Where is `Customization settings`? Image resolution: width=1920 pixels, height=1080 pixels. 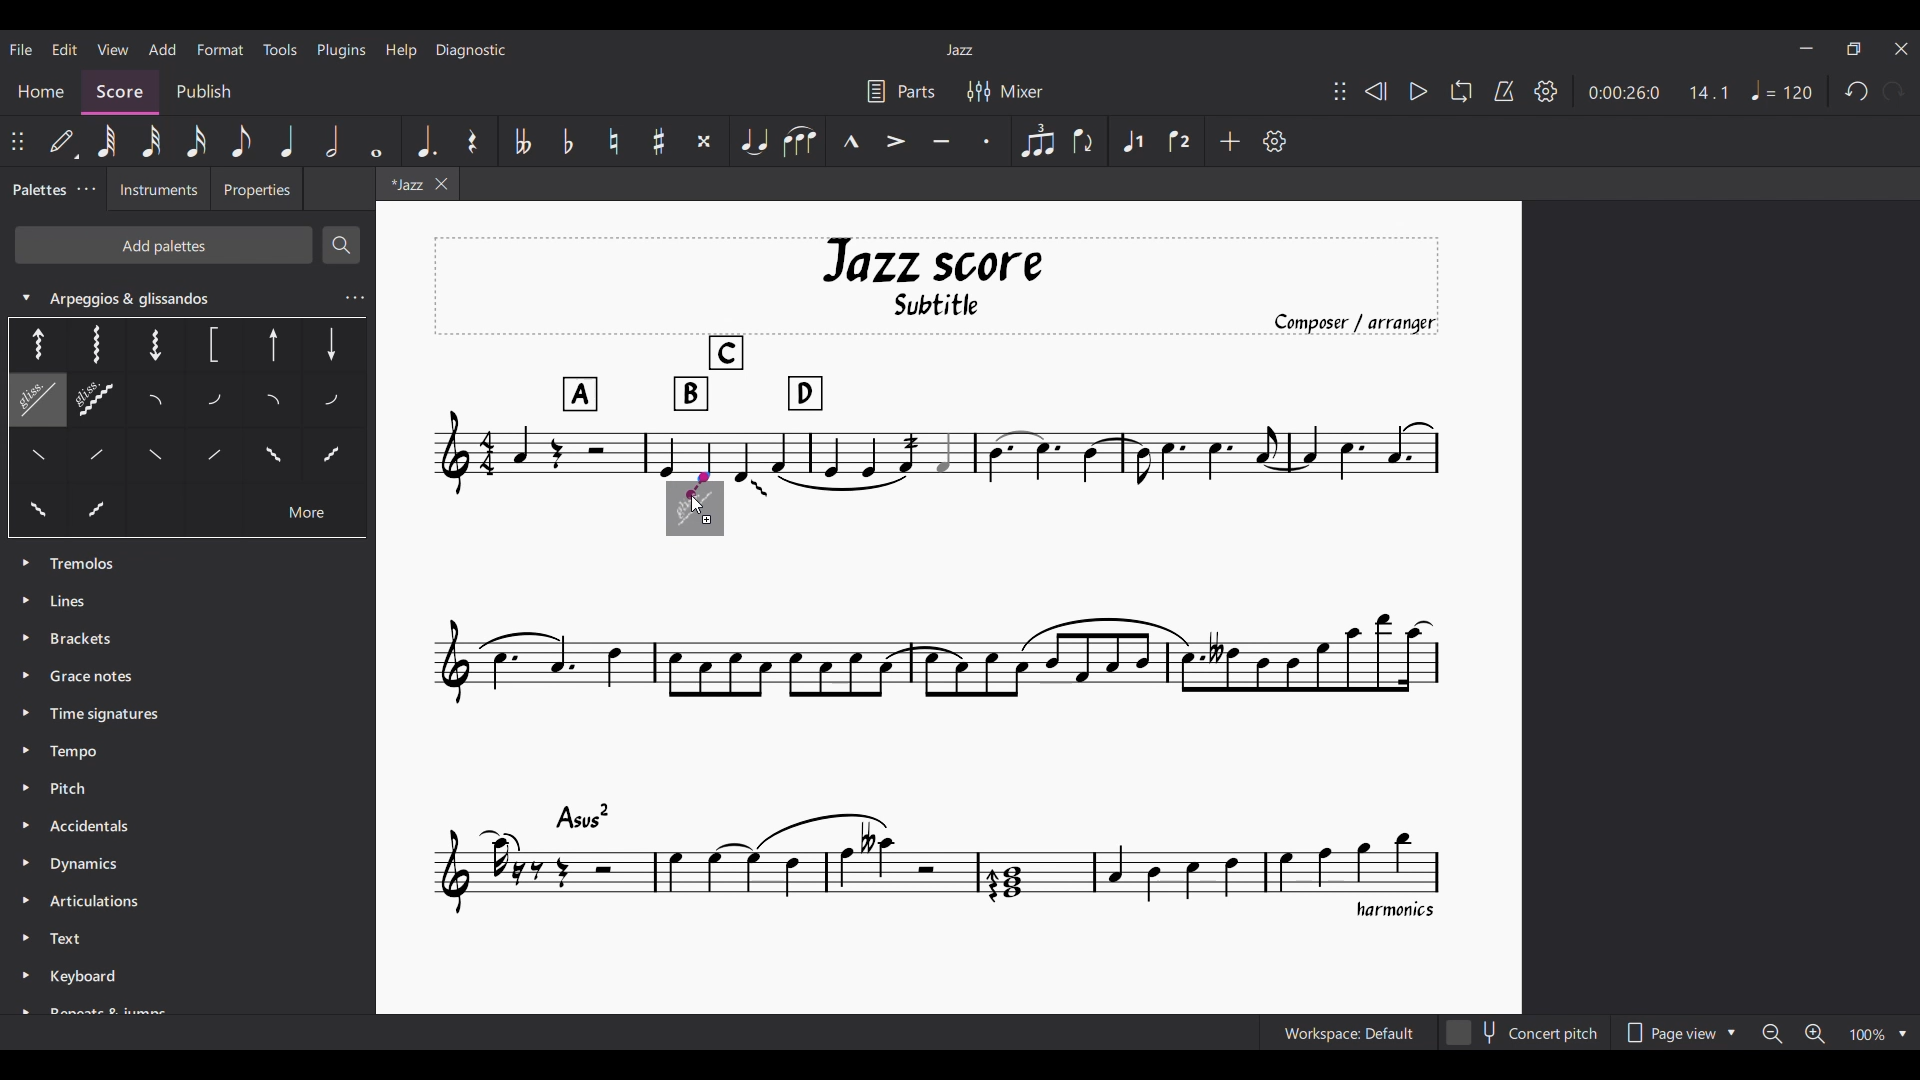 Customization settings is located at coordinates (1275, 141).